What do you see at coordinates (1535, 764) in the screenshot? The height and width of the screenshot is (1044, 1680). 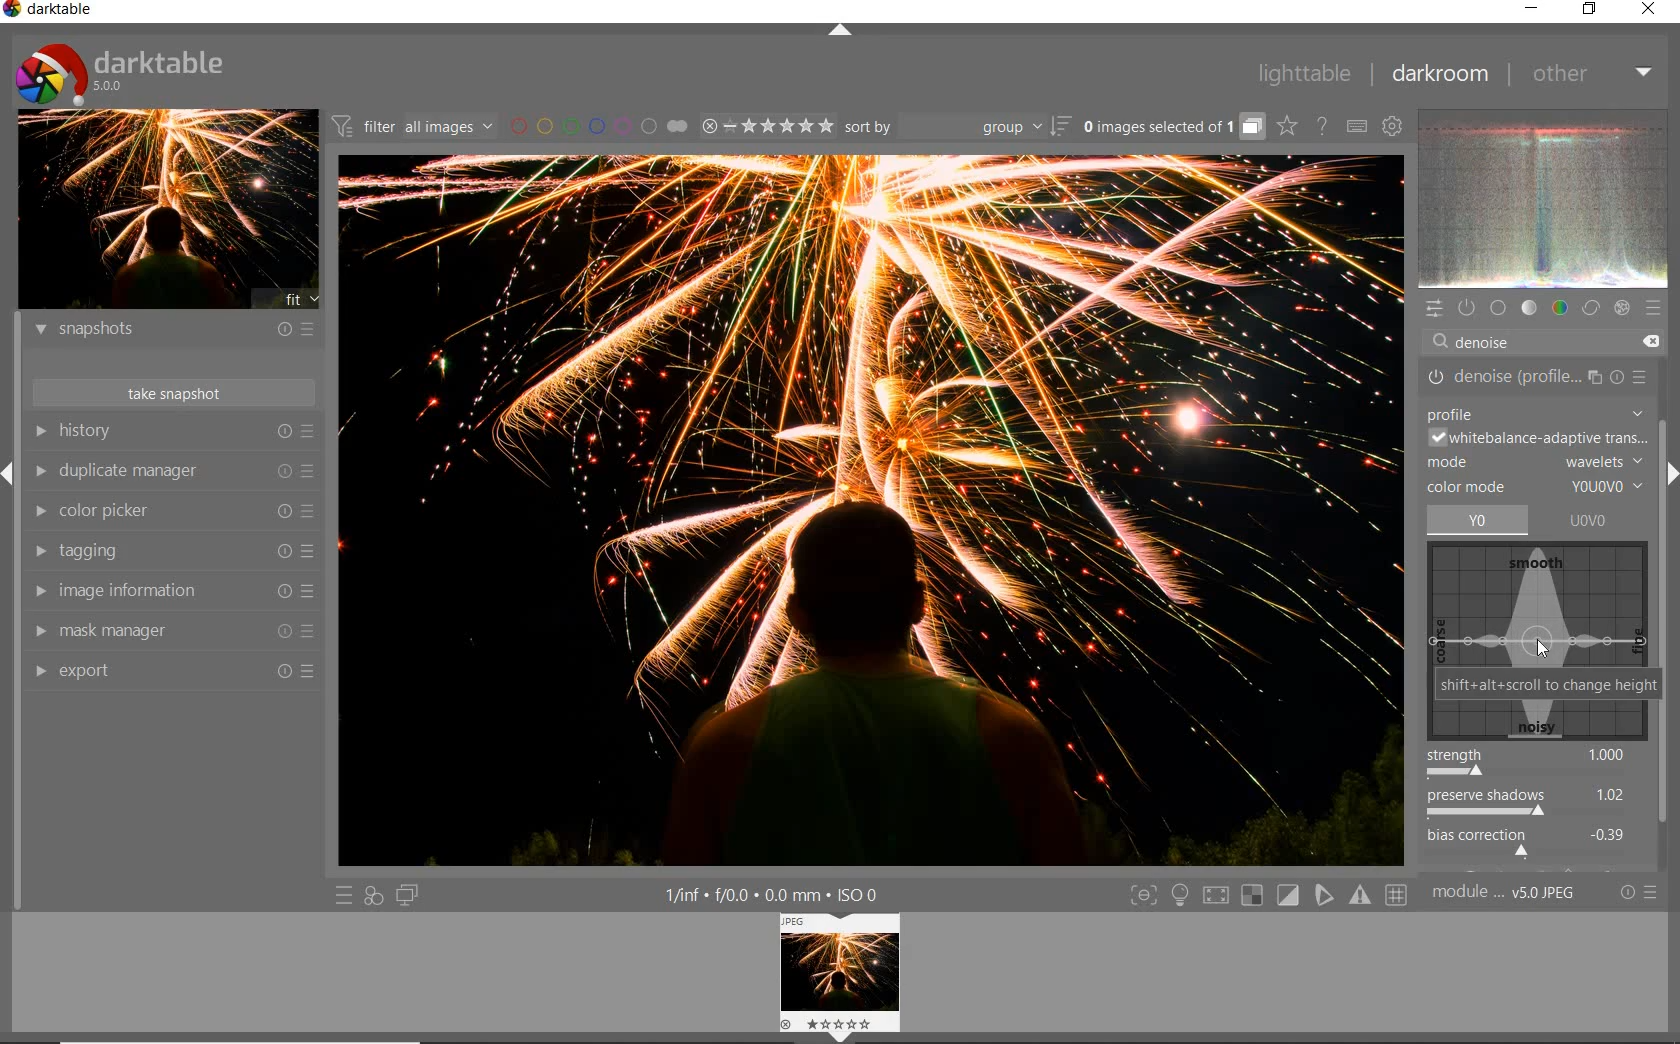 I see `strength` at bounding box center [1535, 764].